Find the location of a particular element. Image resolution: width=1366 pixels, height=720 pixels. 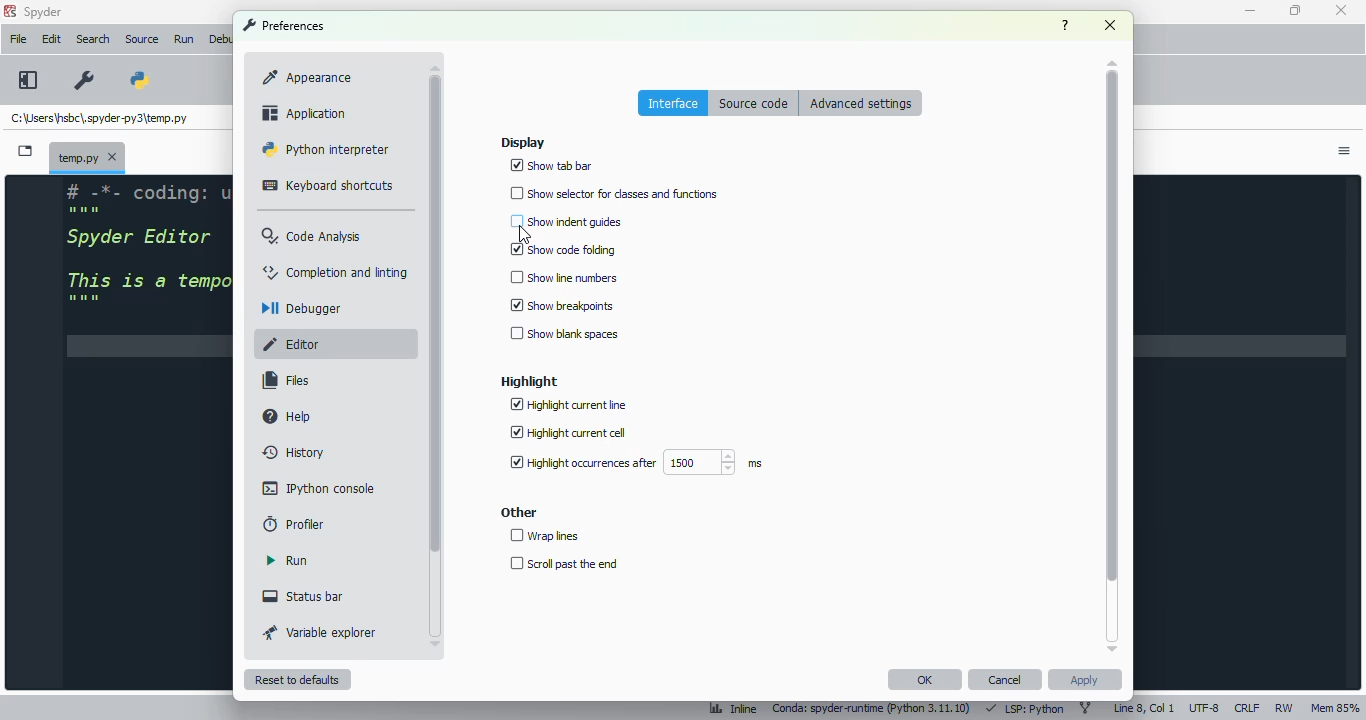

debugger is located at coordinates (301, 308).